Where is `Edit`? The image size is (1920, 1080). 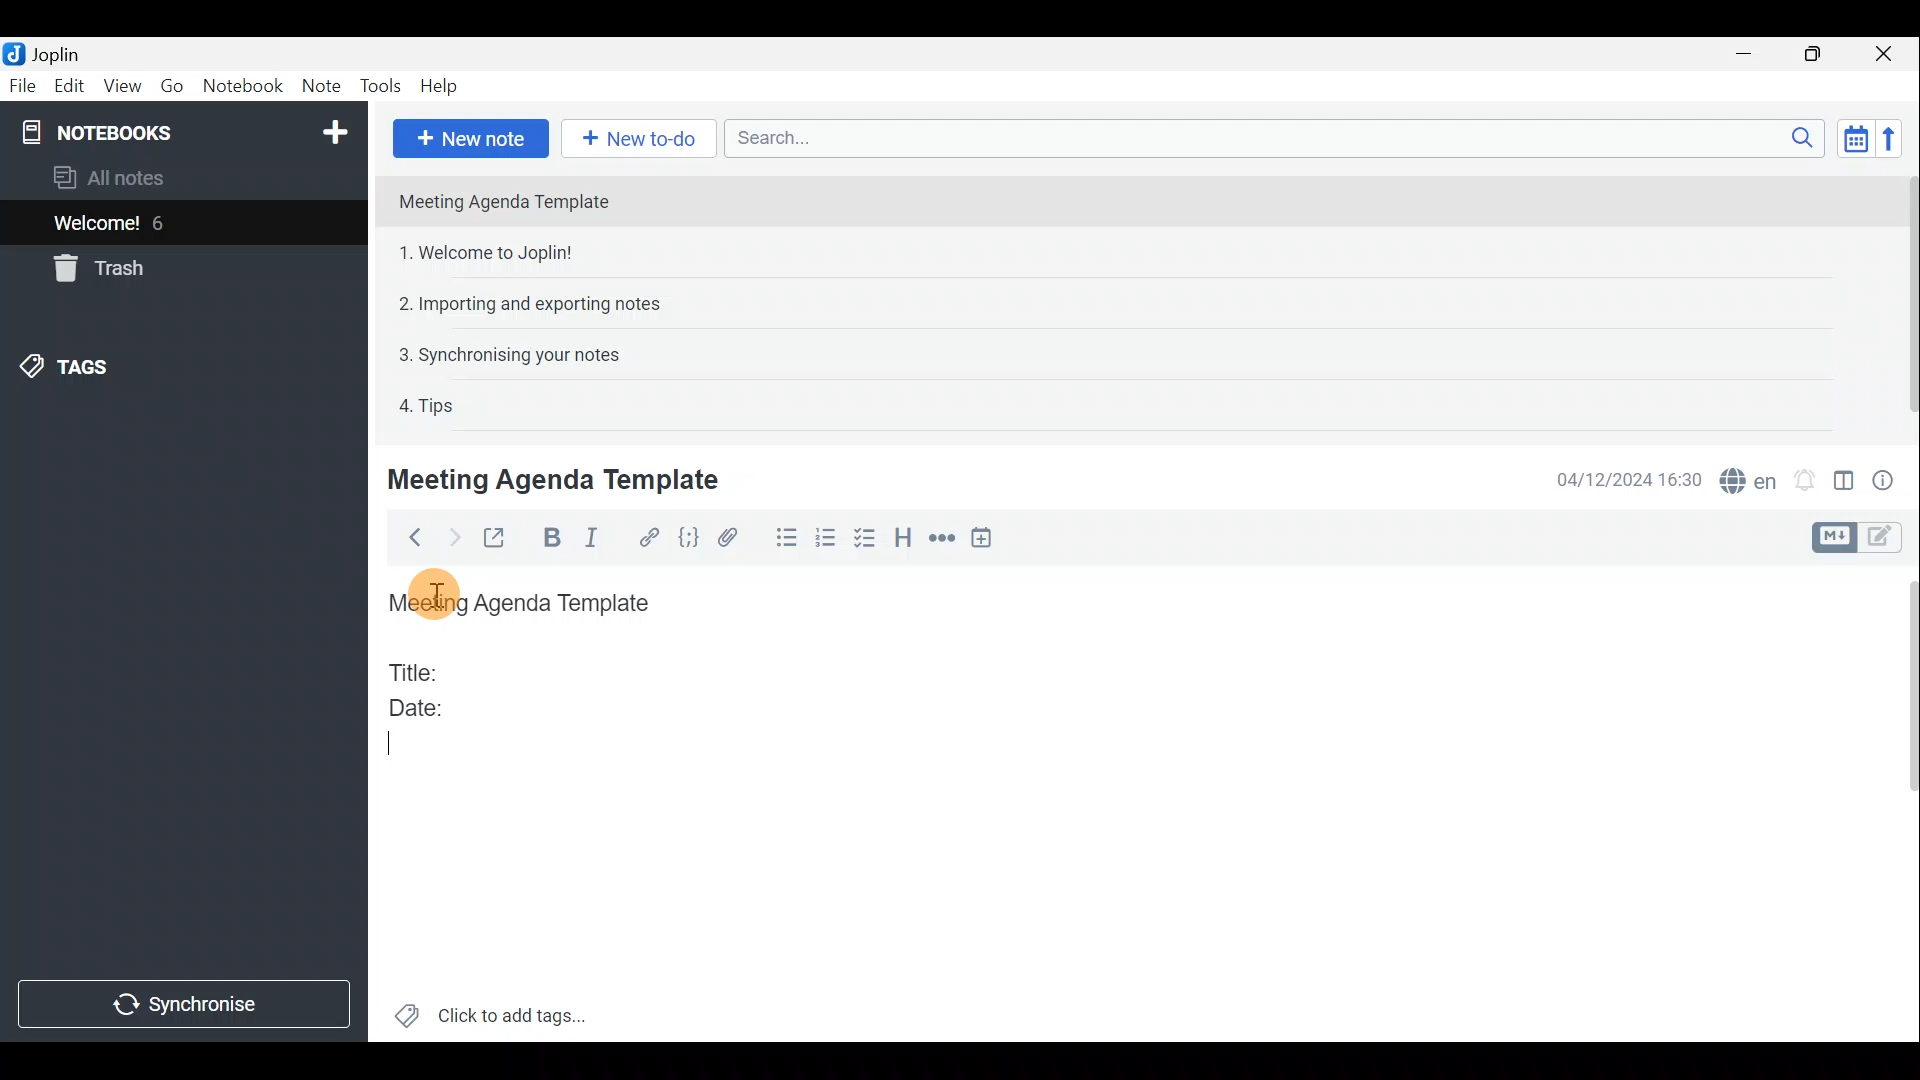 Edit is located at coordinates (70, 88).